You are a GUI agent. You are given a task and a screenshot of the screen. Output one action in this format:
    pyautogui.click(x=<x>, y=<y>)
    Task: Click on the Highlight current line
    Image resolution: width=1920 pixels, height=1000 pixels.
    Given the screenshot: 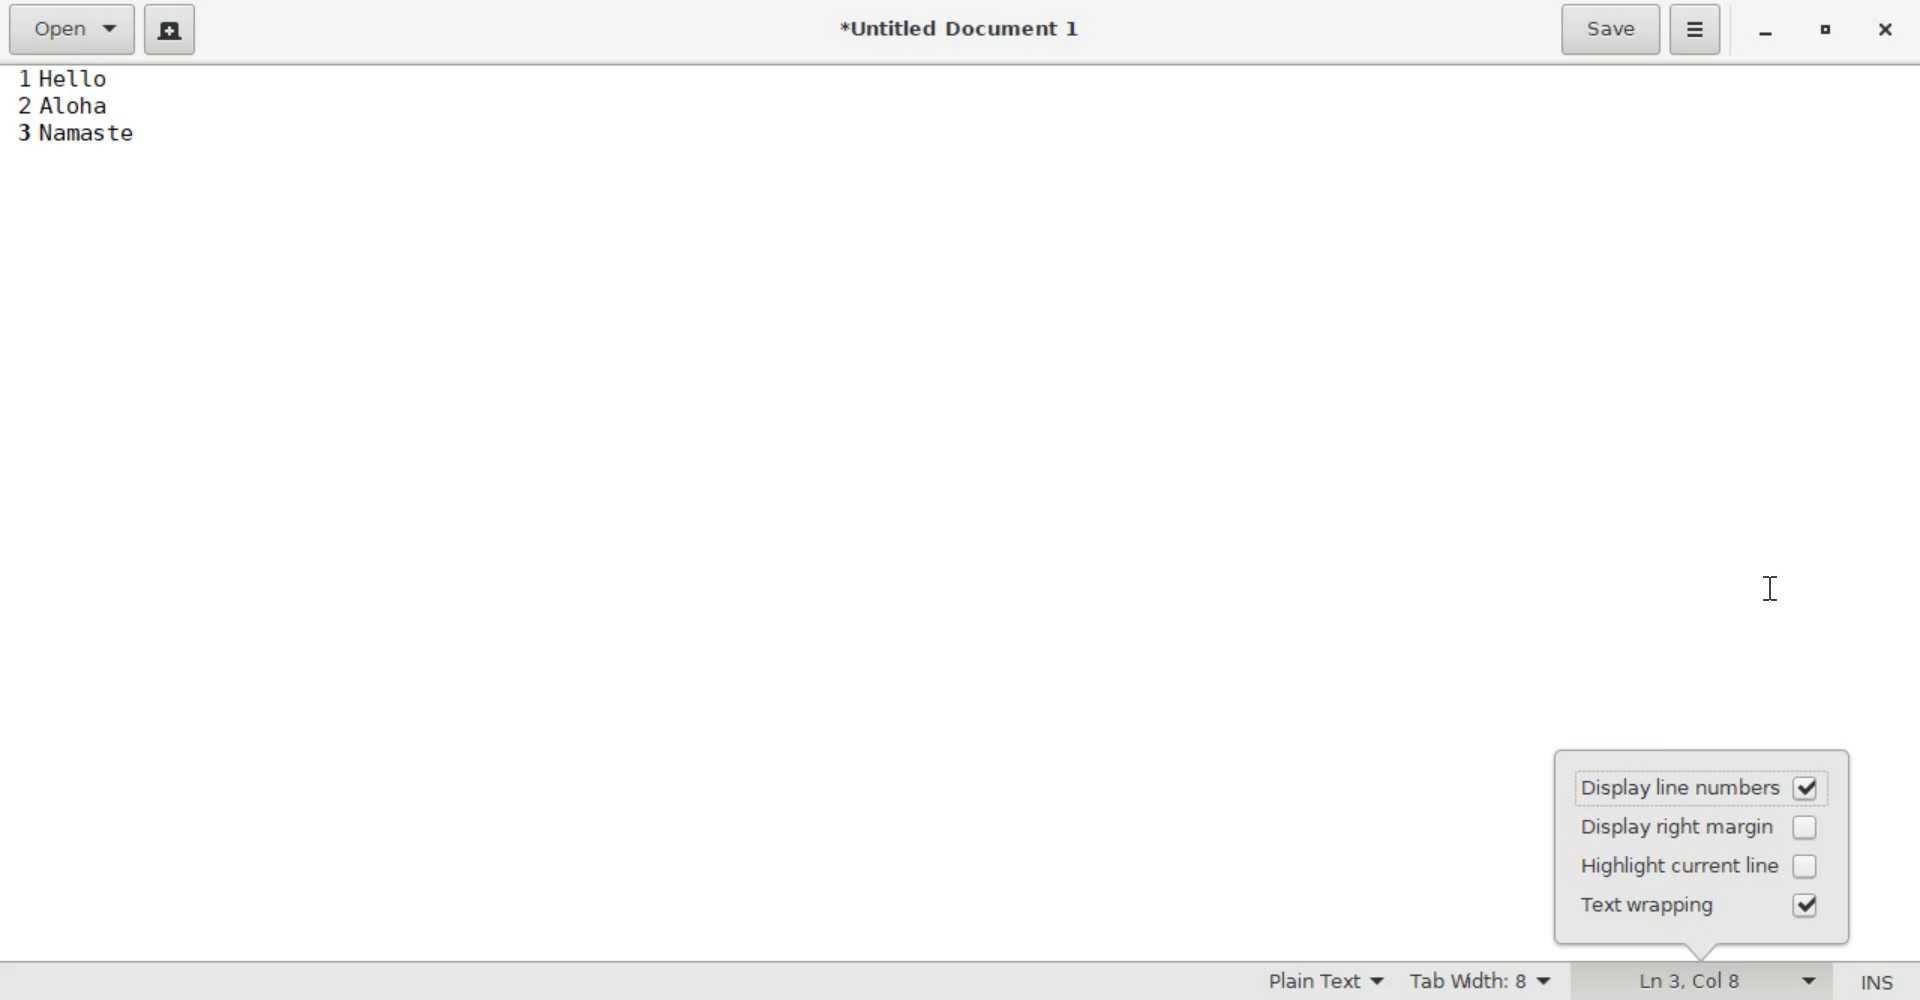 What is the action you would take?
    pyautogui.click(x=1673, y=866)
    